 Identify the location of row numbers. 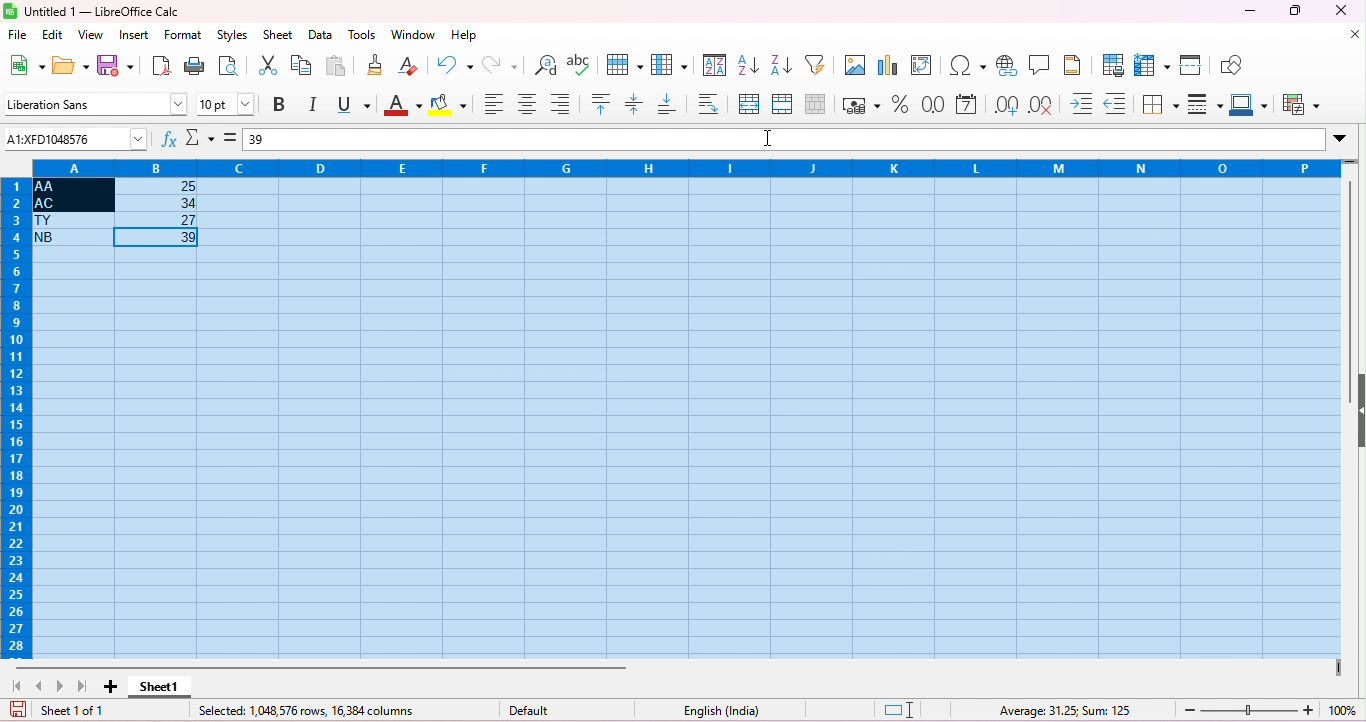
(14, 419).